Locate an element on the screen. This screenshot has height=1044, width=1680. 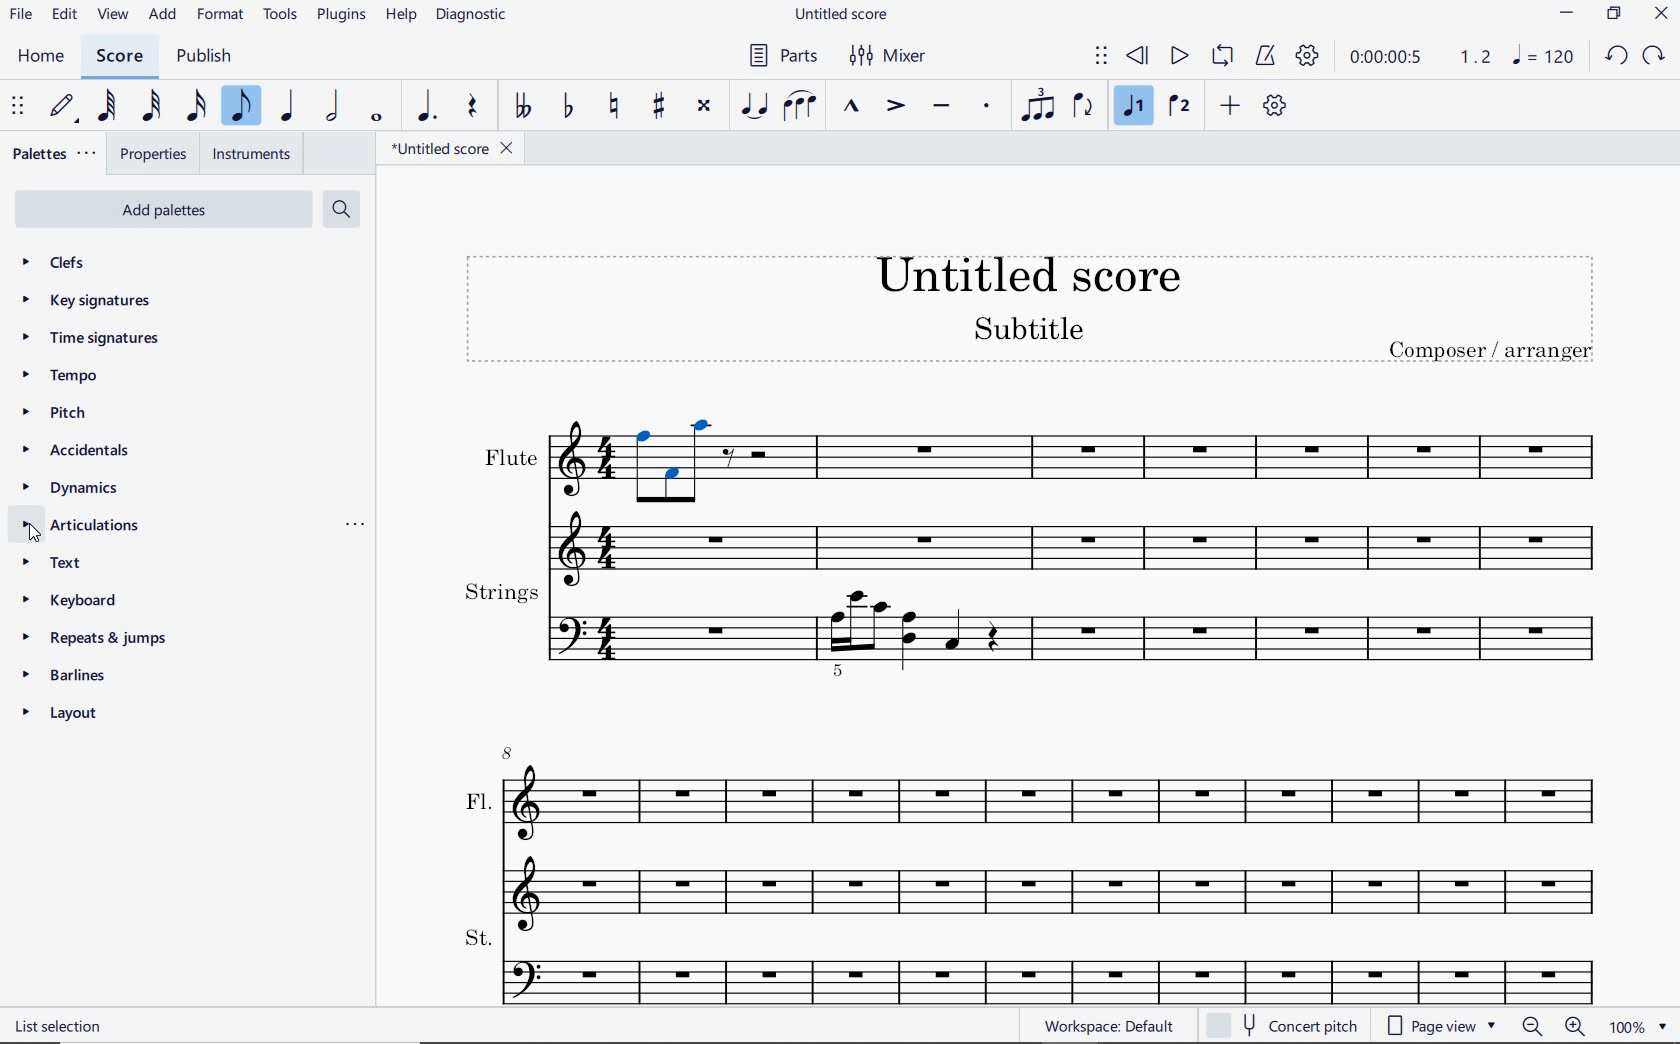
PROPERTIES is located at coordinates (157, 152).